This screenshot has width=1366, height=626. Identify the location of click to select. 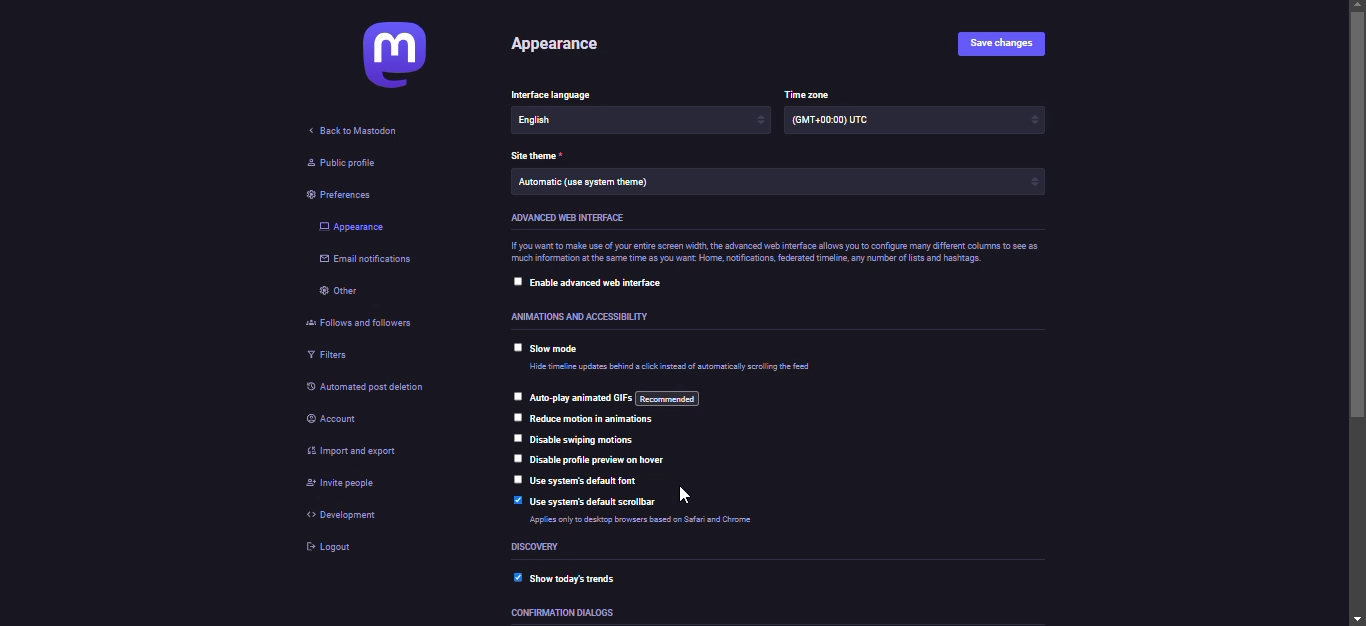
(515, 283).